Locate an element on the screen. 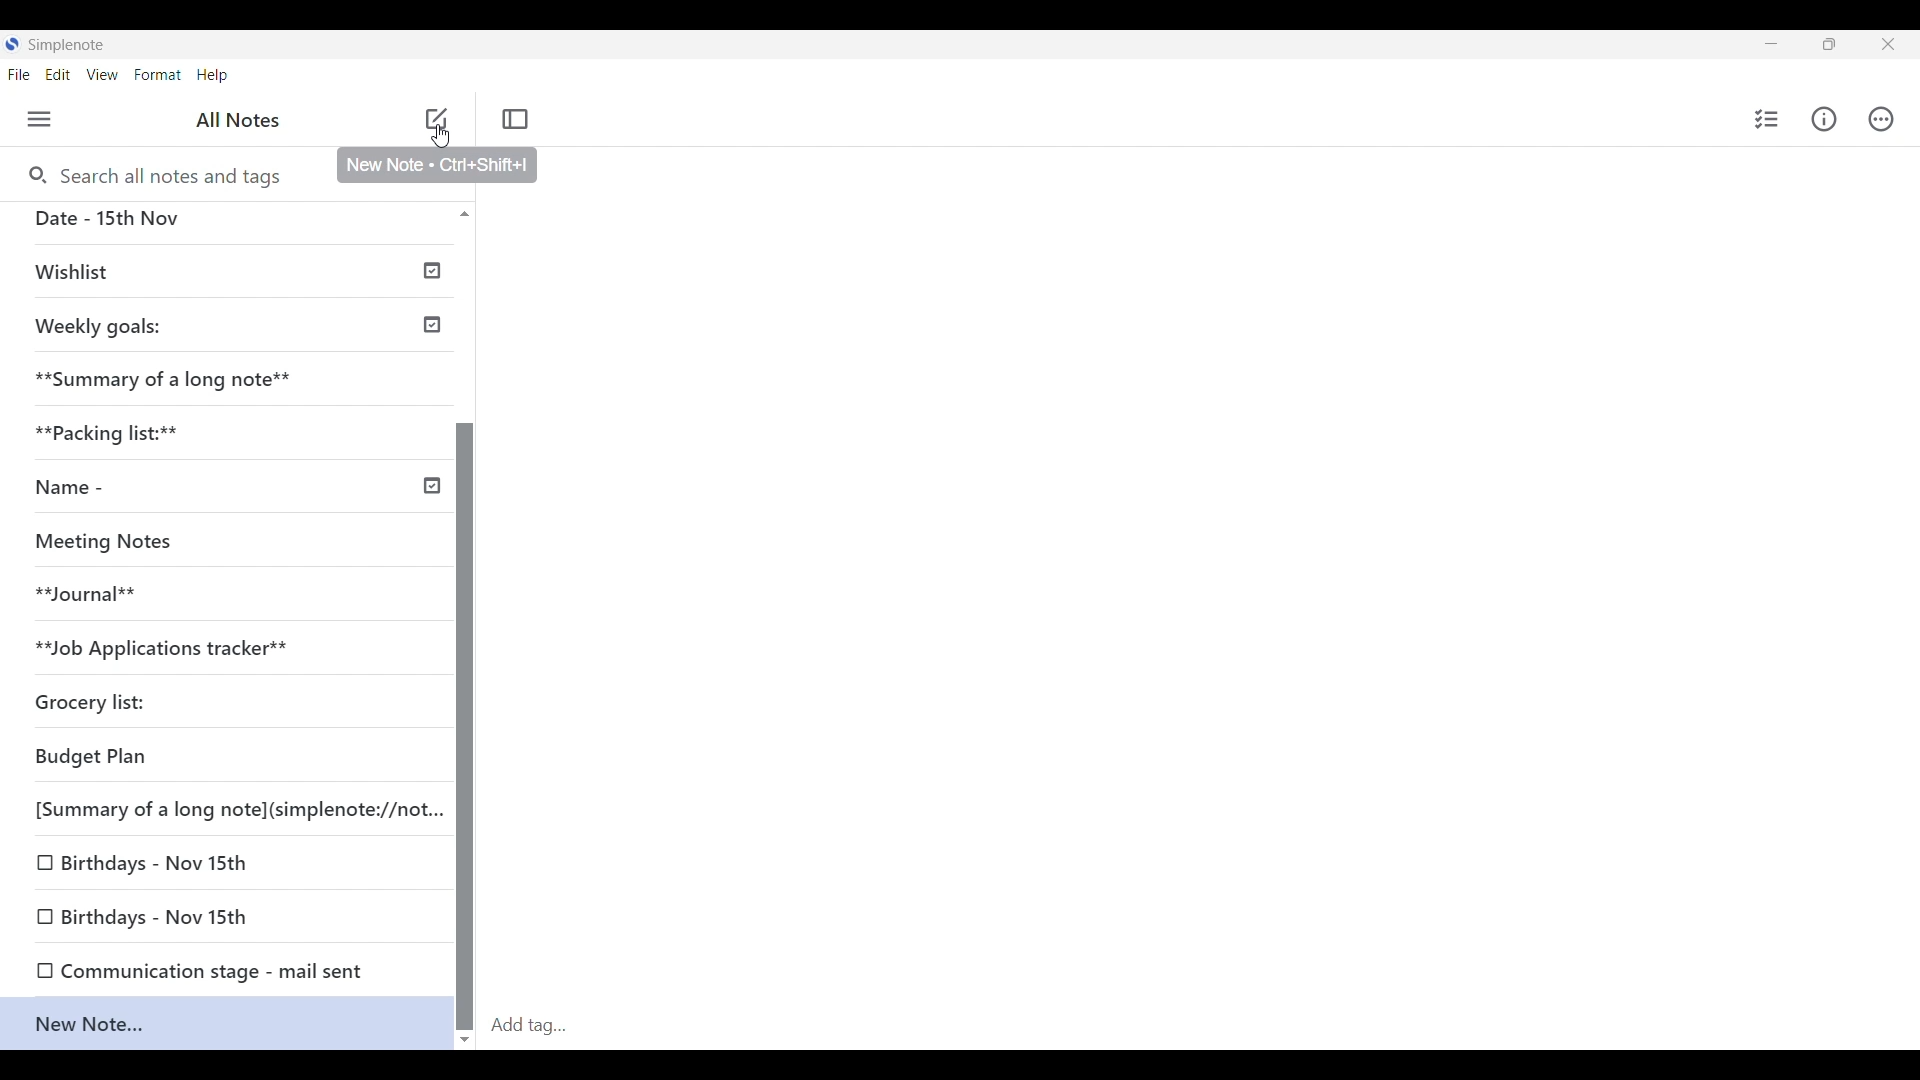  Show in a smaller tab is located at coordinates (1829, 44).